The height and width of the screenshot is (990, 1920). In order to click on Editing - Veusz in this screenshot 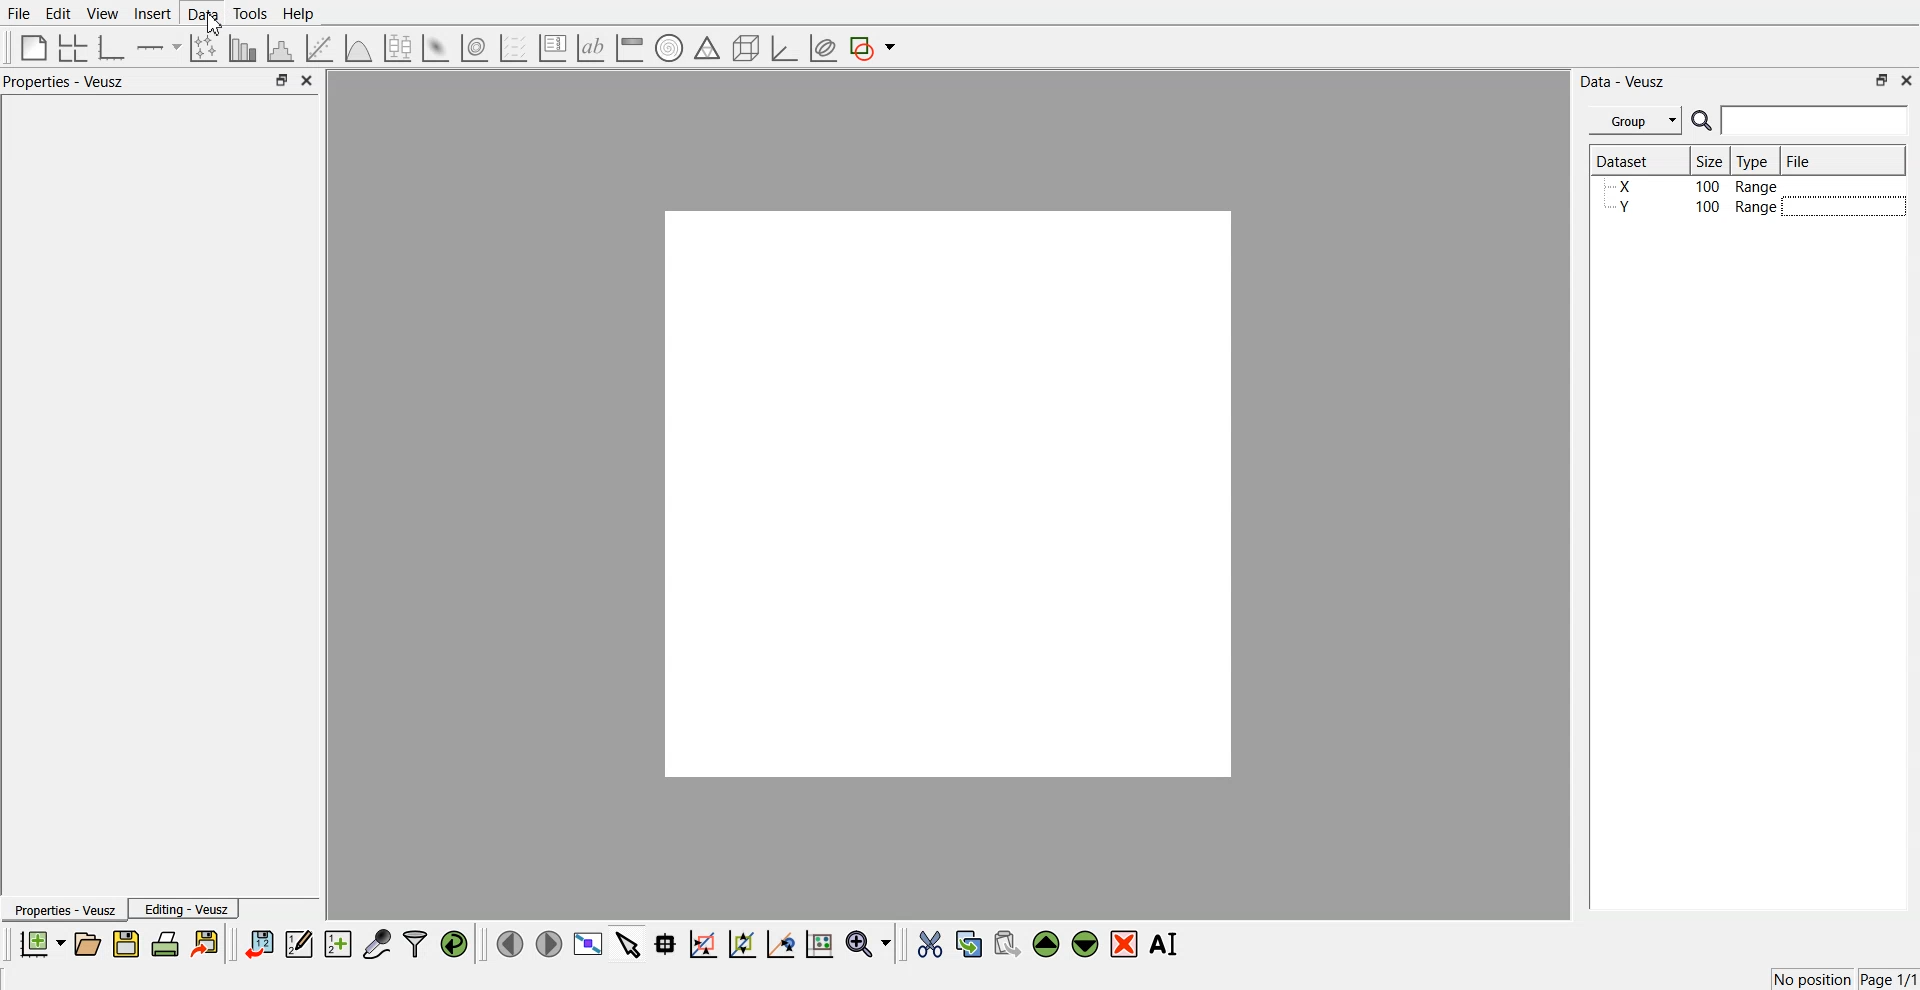, I will do `click(184, 908)`.